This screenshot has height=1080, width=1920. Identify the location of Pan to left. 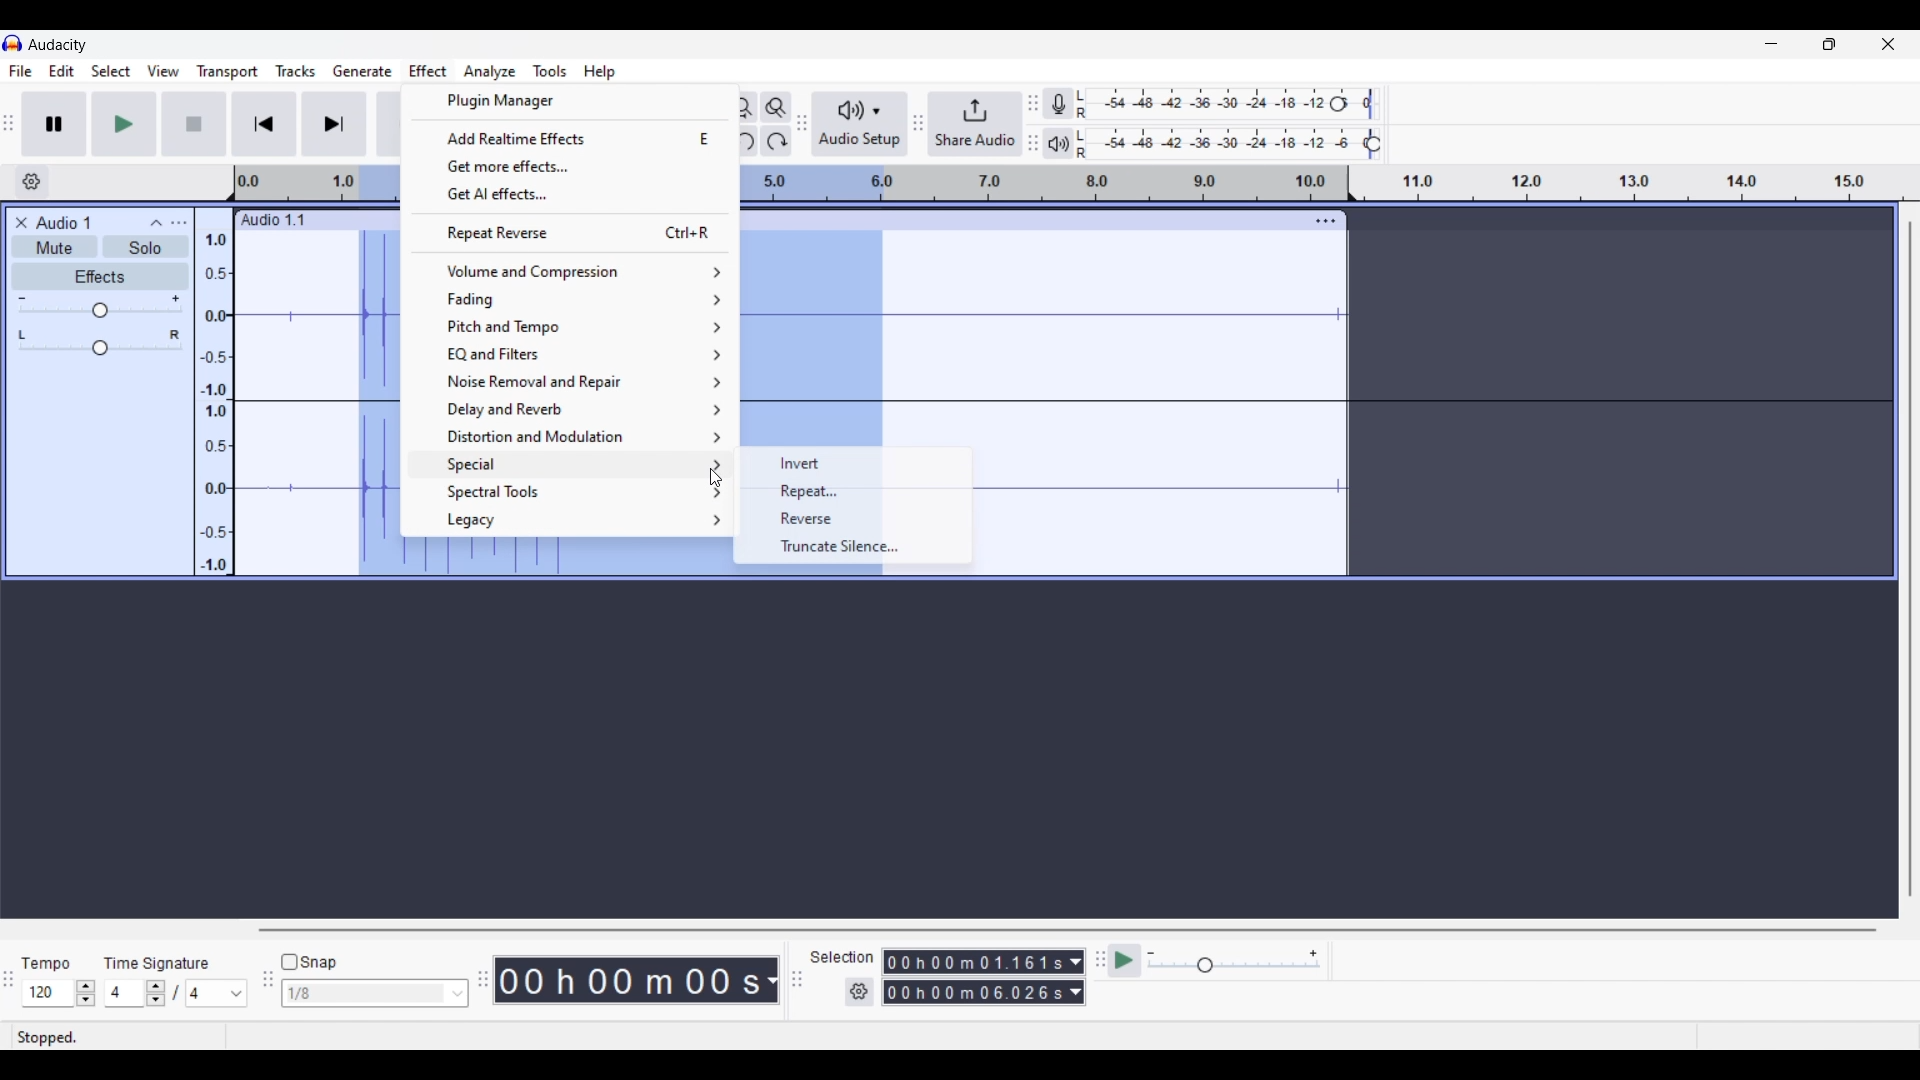
(22, 335).